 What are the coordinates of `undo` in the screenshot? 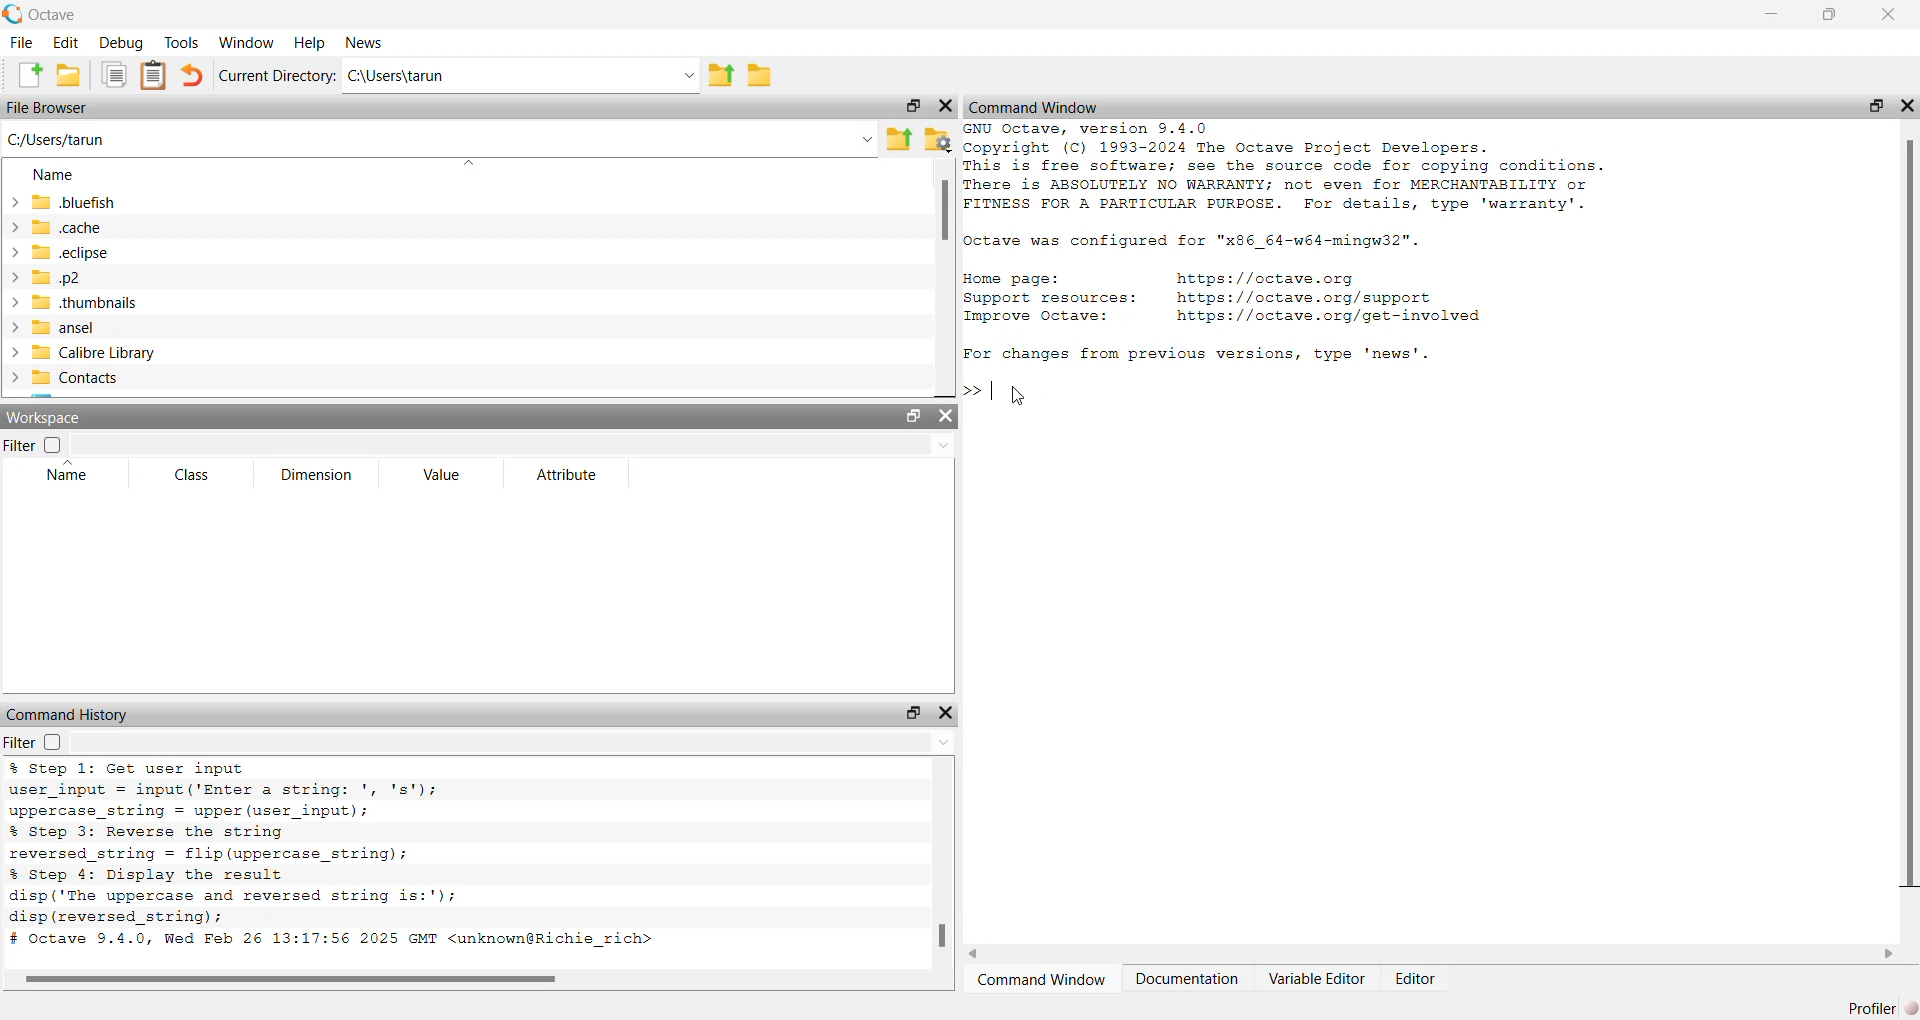 It's located at (190, 77).